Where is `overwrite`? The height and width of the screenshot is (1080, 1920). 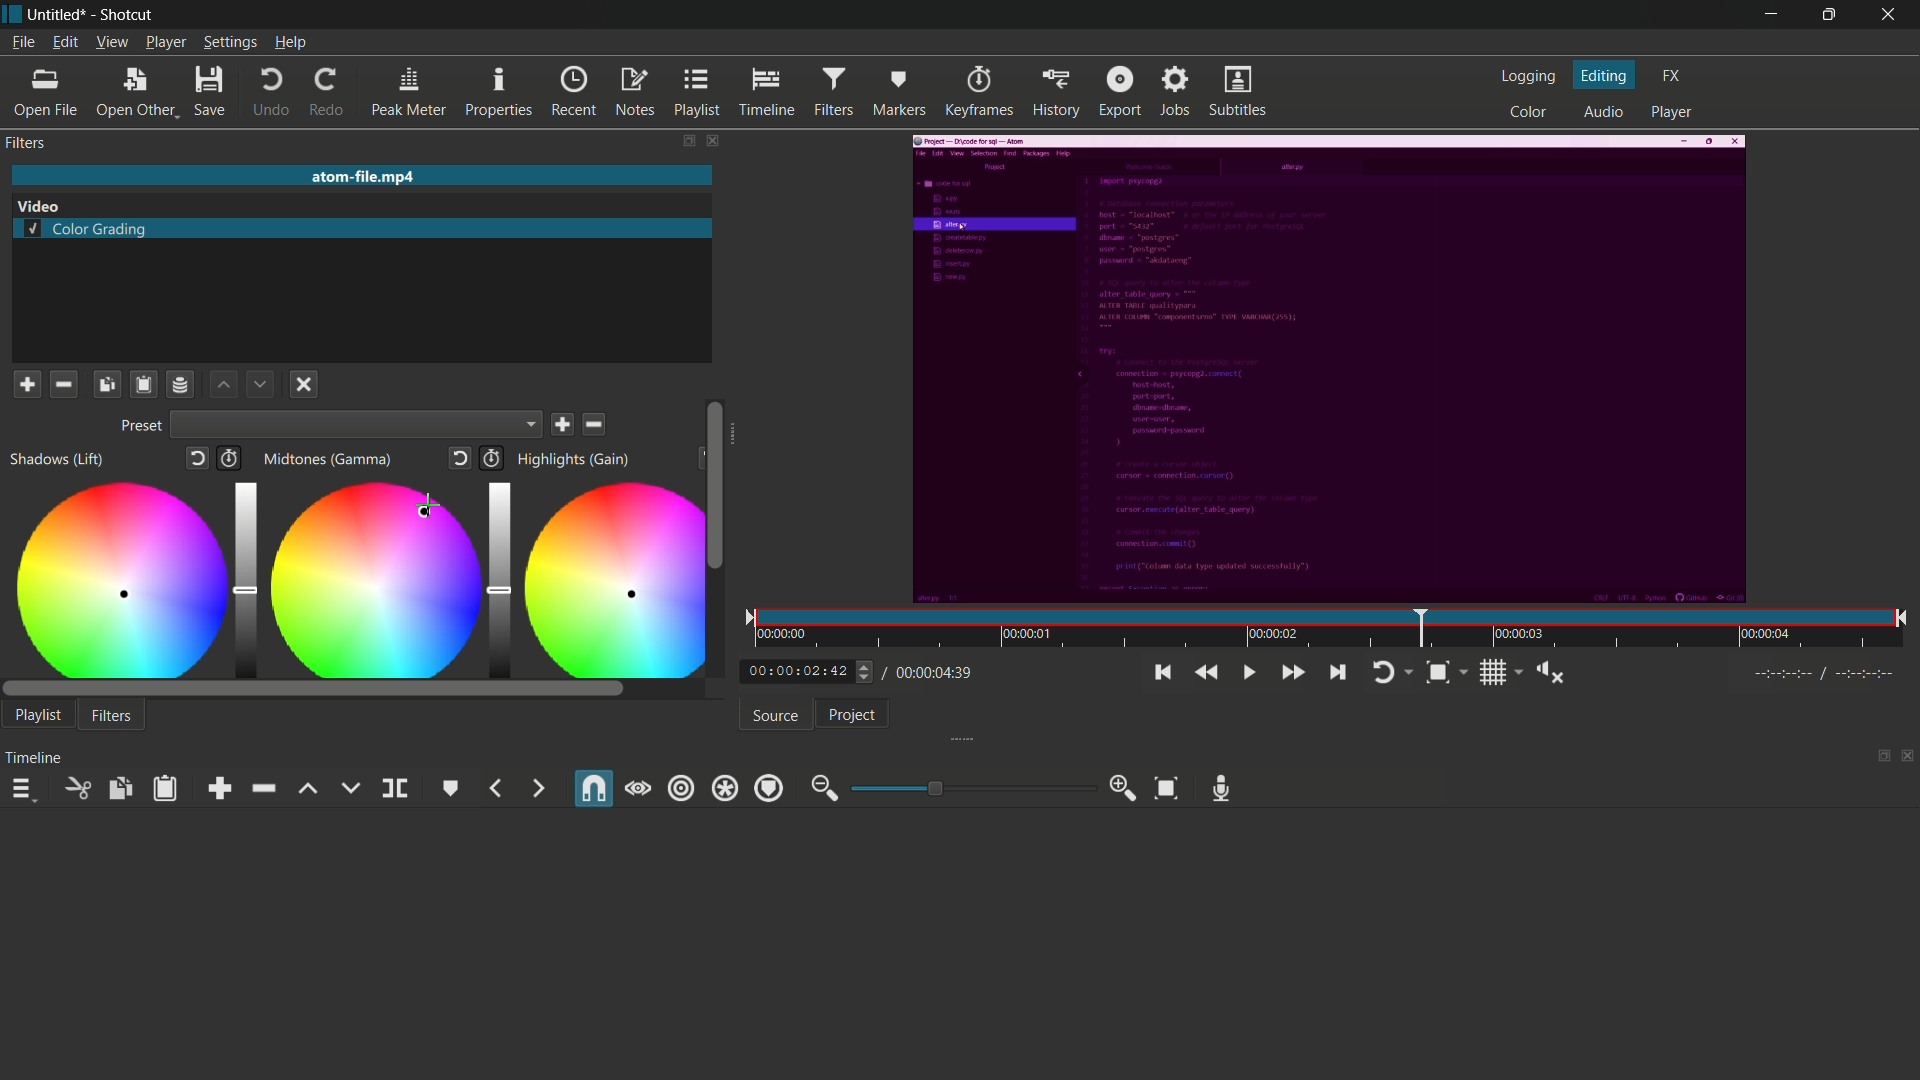 overwrite is located at coordinates (349, 788).